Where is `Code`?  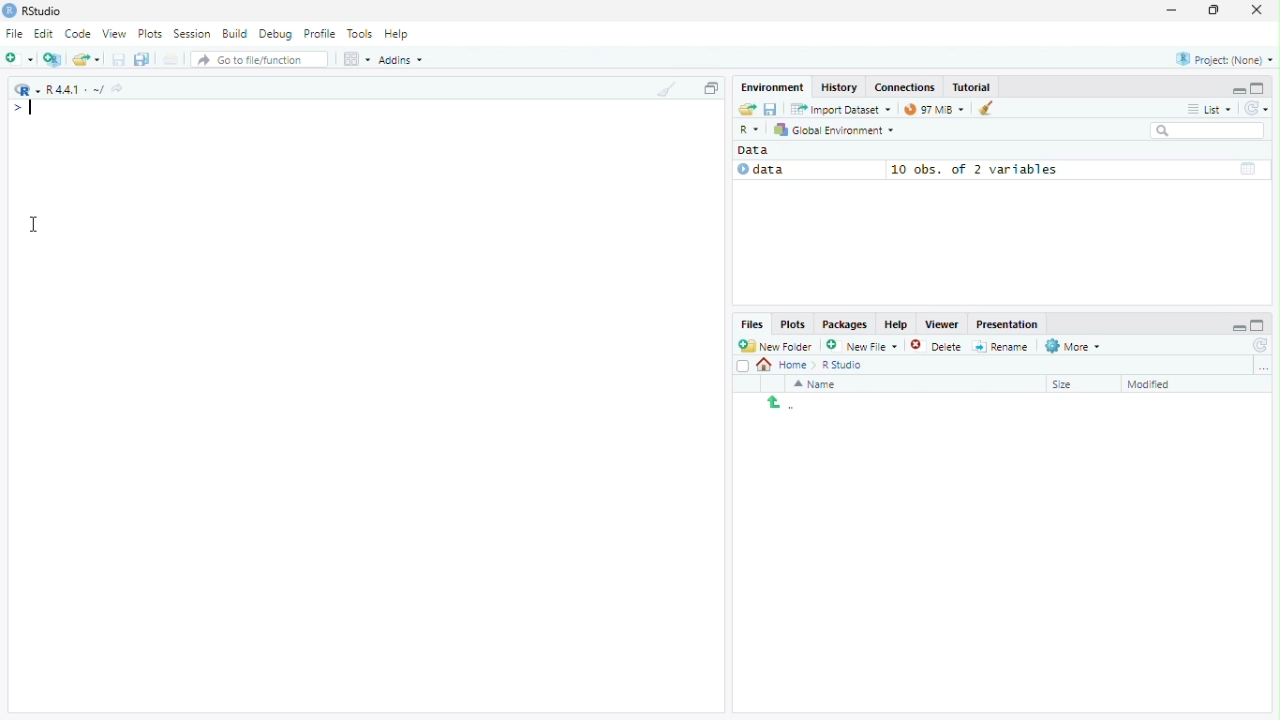
Code is located at coordinates (80, 34).